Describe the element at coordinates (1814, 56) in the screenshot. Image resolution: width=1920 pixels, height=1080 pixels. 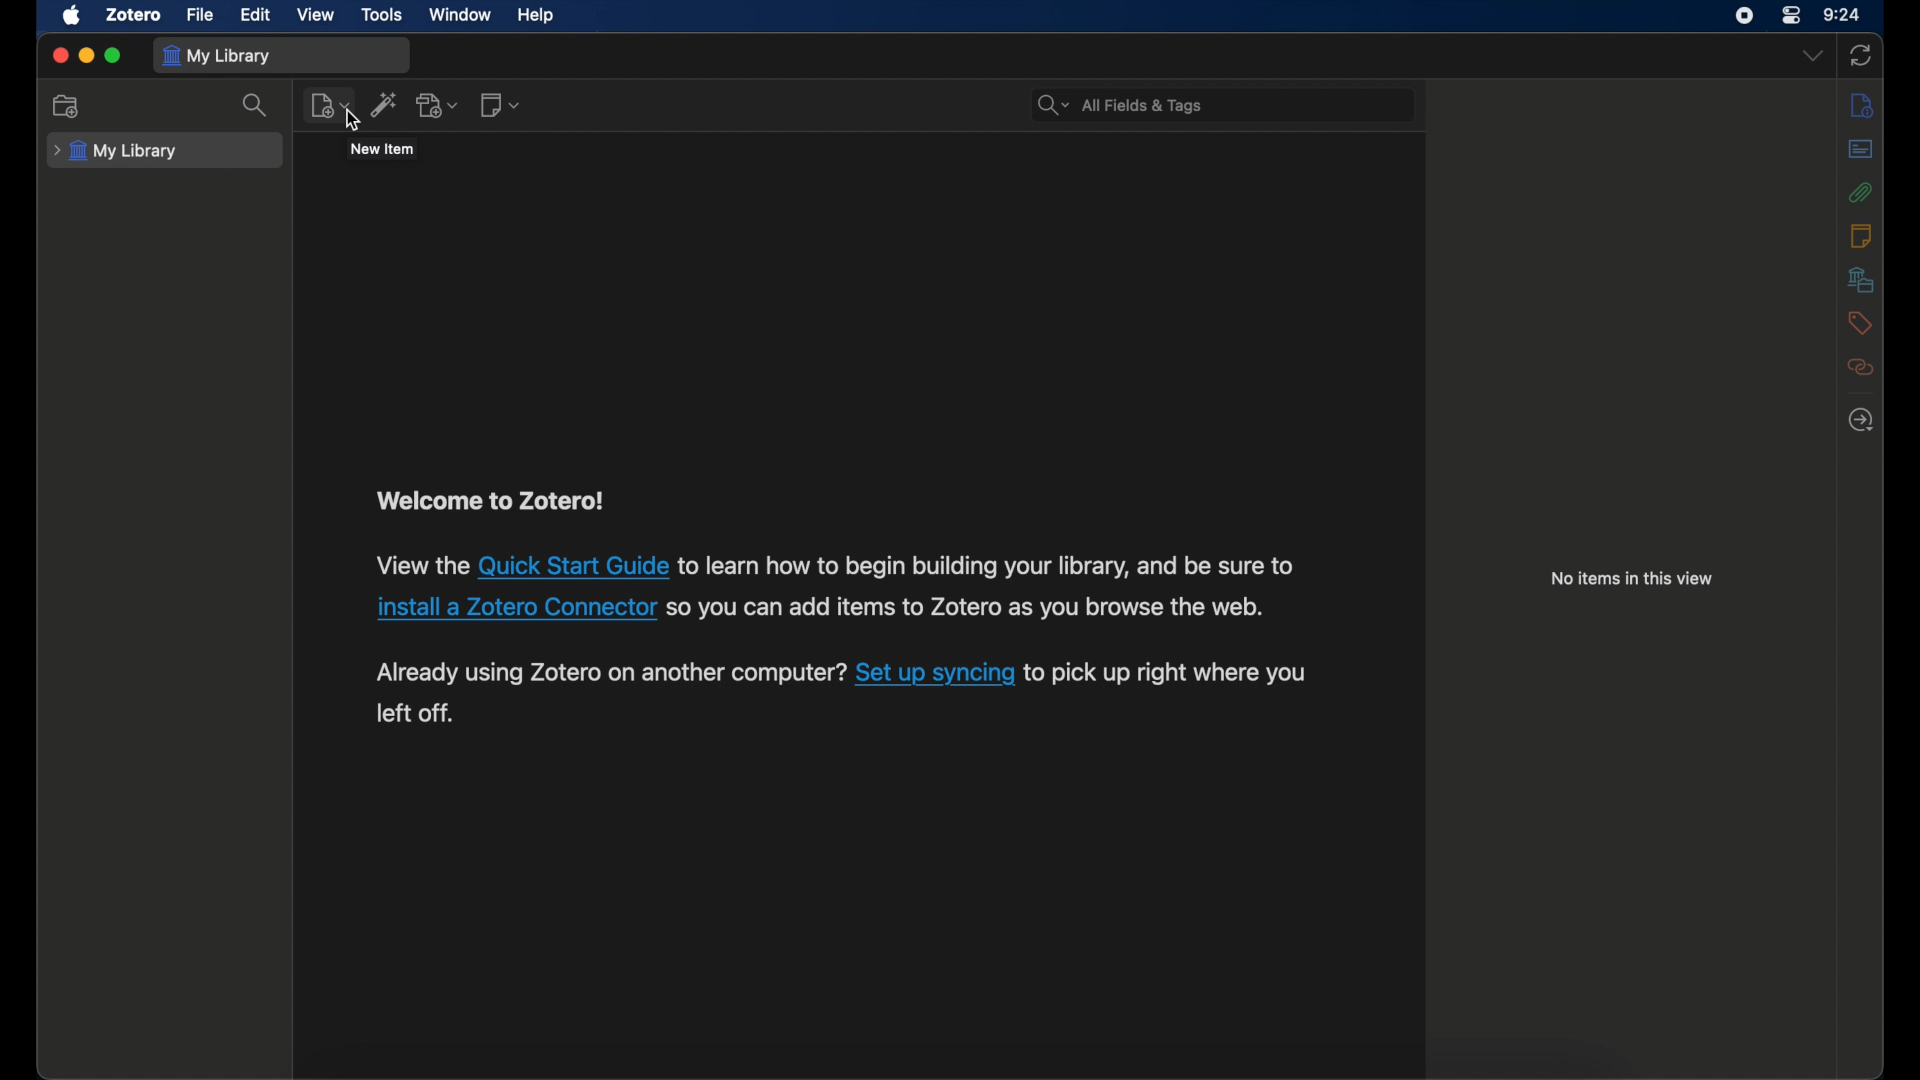
I see `dropdown` at that location.